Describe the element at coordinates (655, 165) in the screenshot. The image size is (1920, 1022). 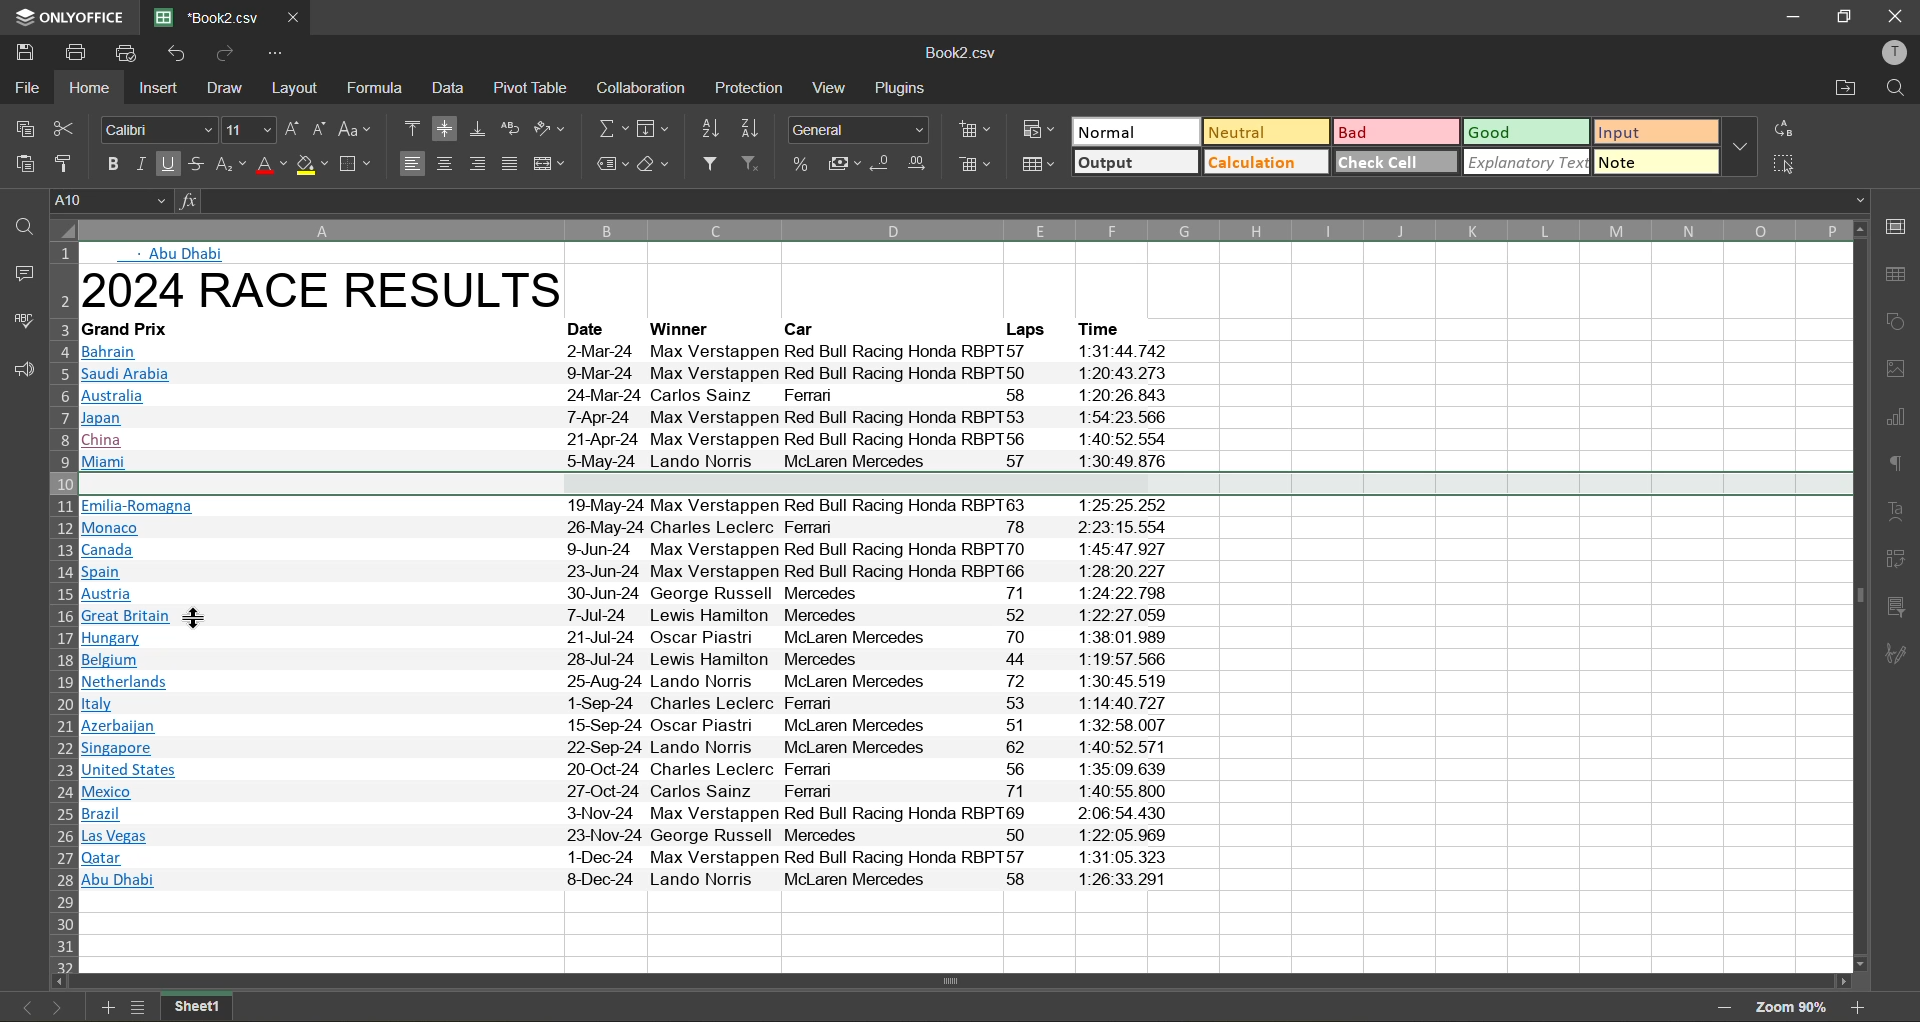
I see `clear` at that location.